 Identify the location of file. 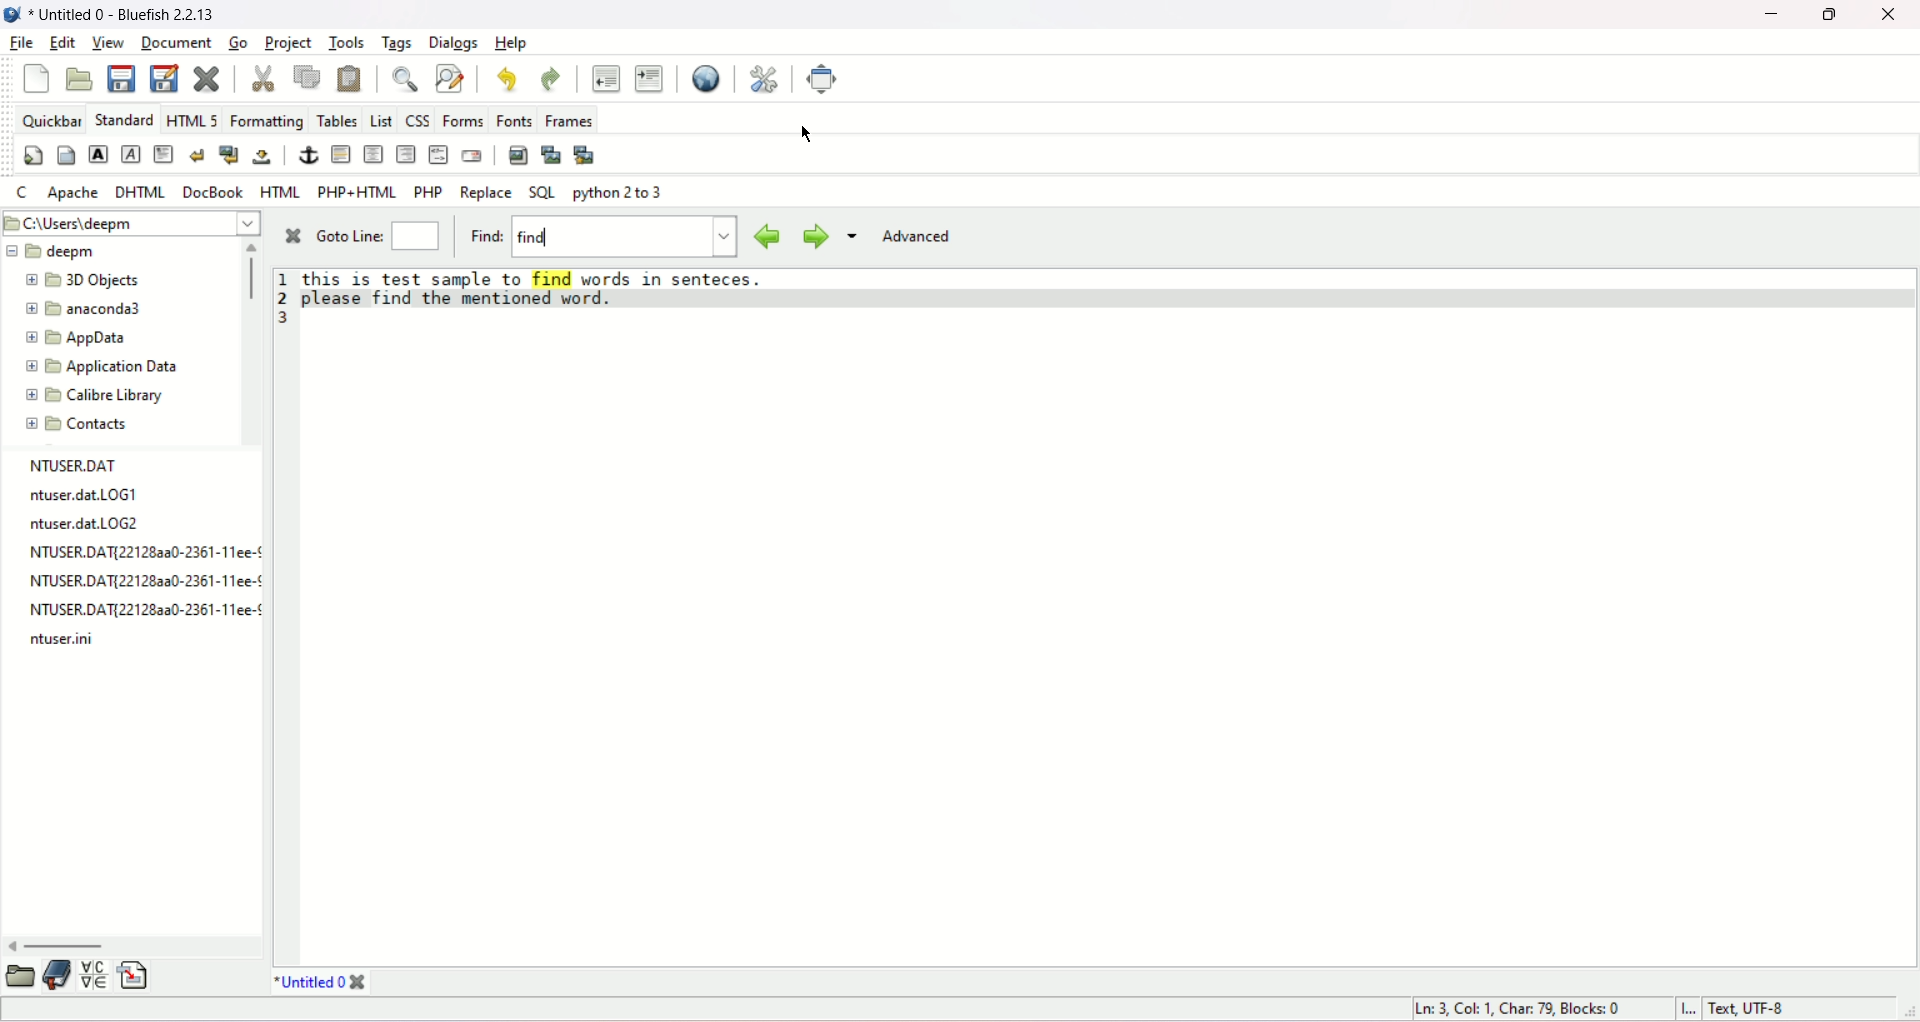
(22, 41).